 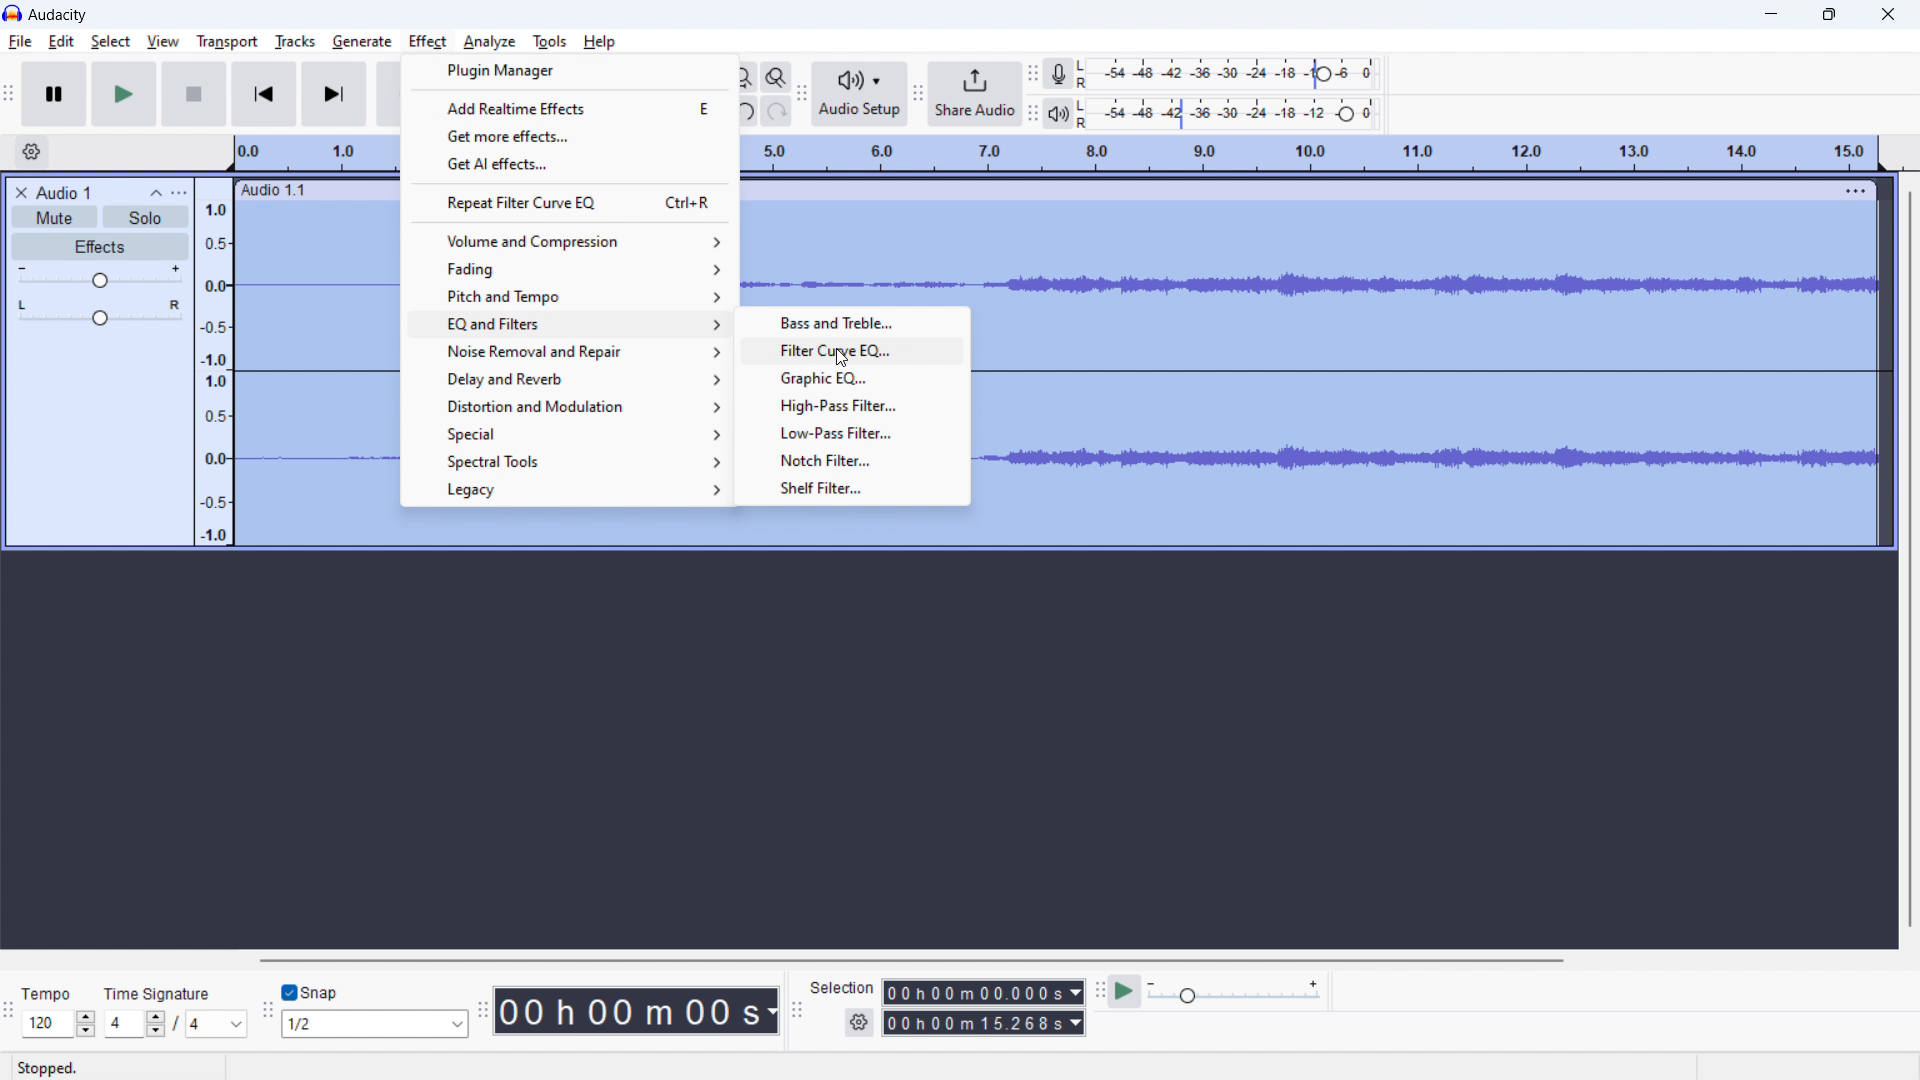 What do you see at coordinates (1847, 187) in the screenshot?
I see `menu` at bounding box center [1847, 187].